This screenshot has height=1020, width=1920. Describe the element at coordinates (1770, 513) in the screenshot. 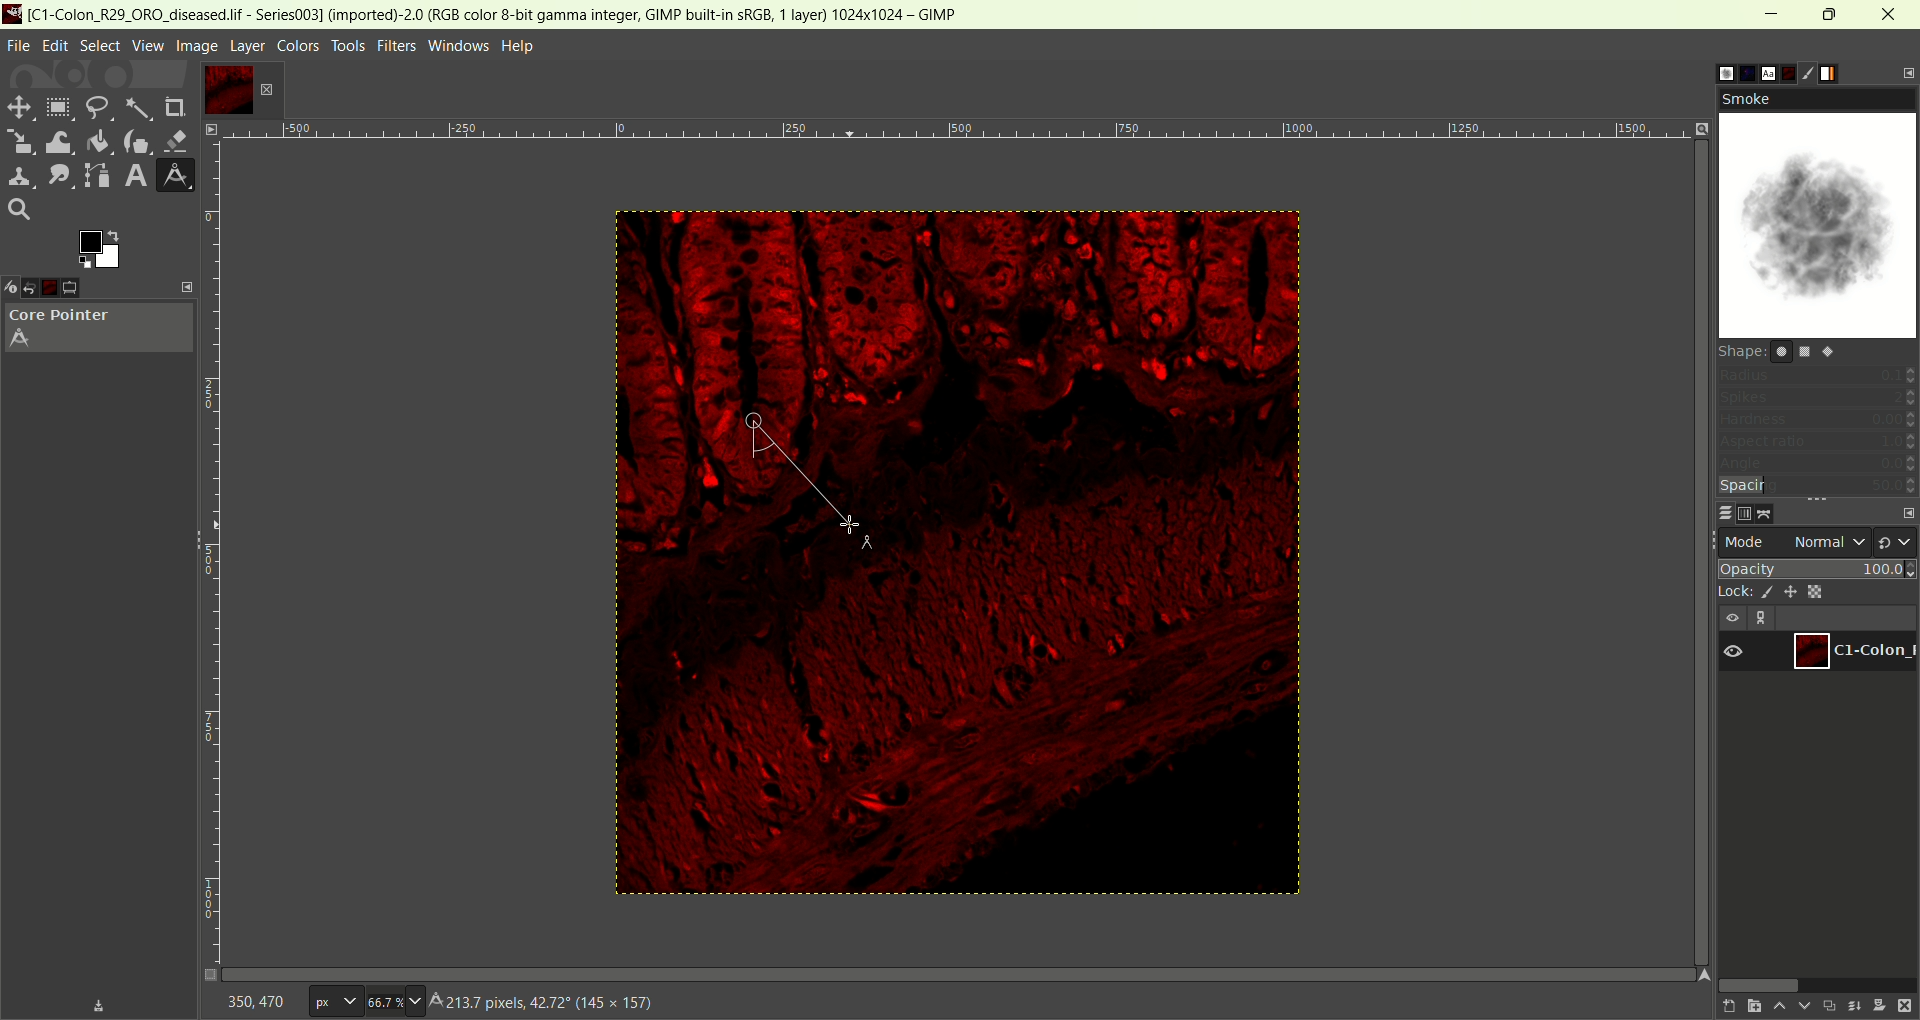

I see `paths` at that location.